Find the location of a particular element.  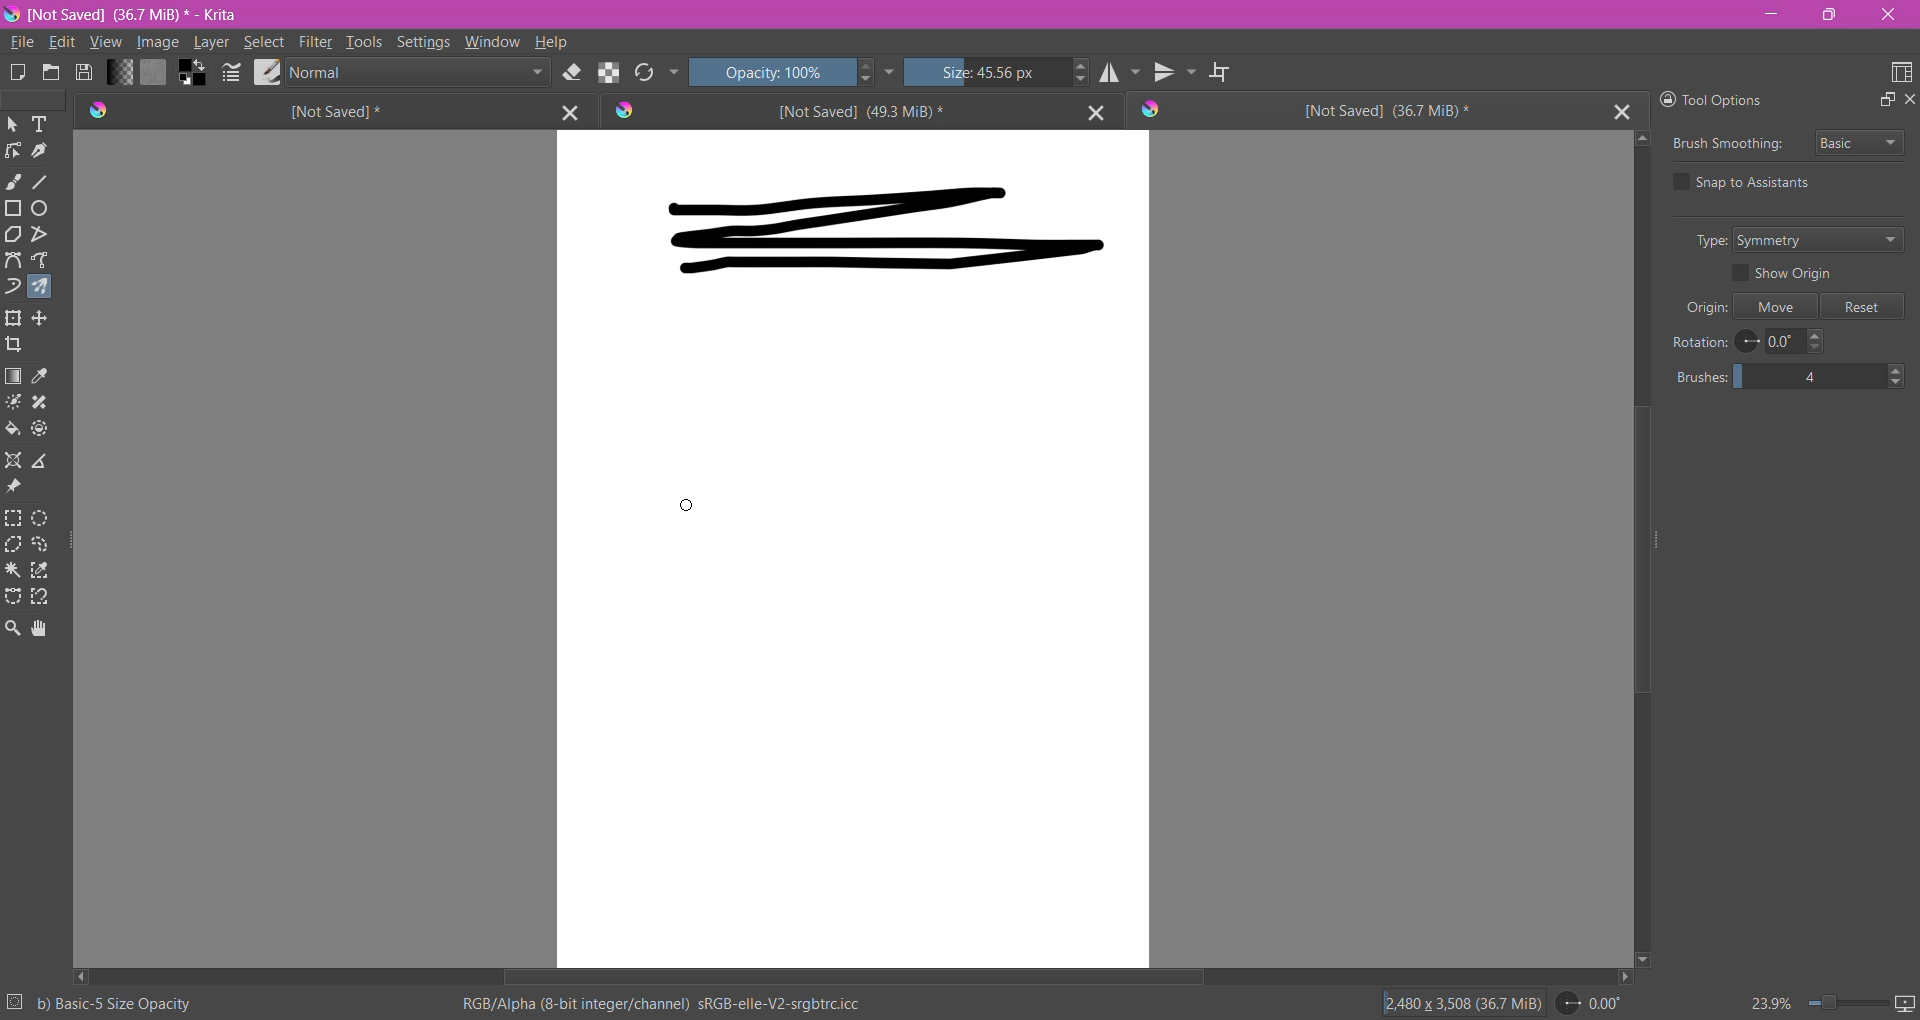

Float Docker is located at coordinates (1885, 100).